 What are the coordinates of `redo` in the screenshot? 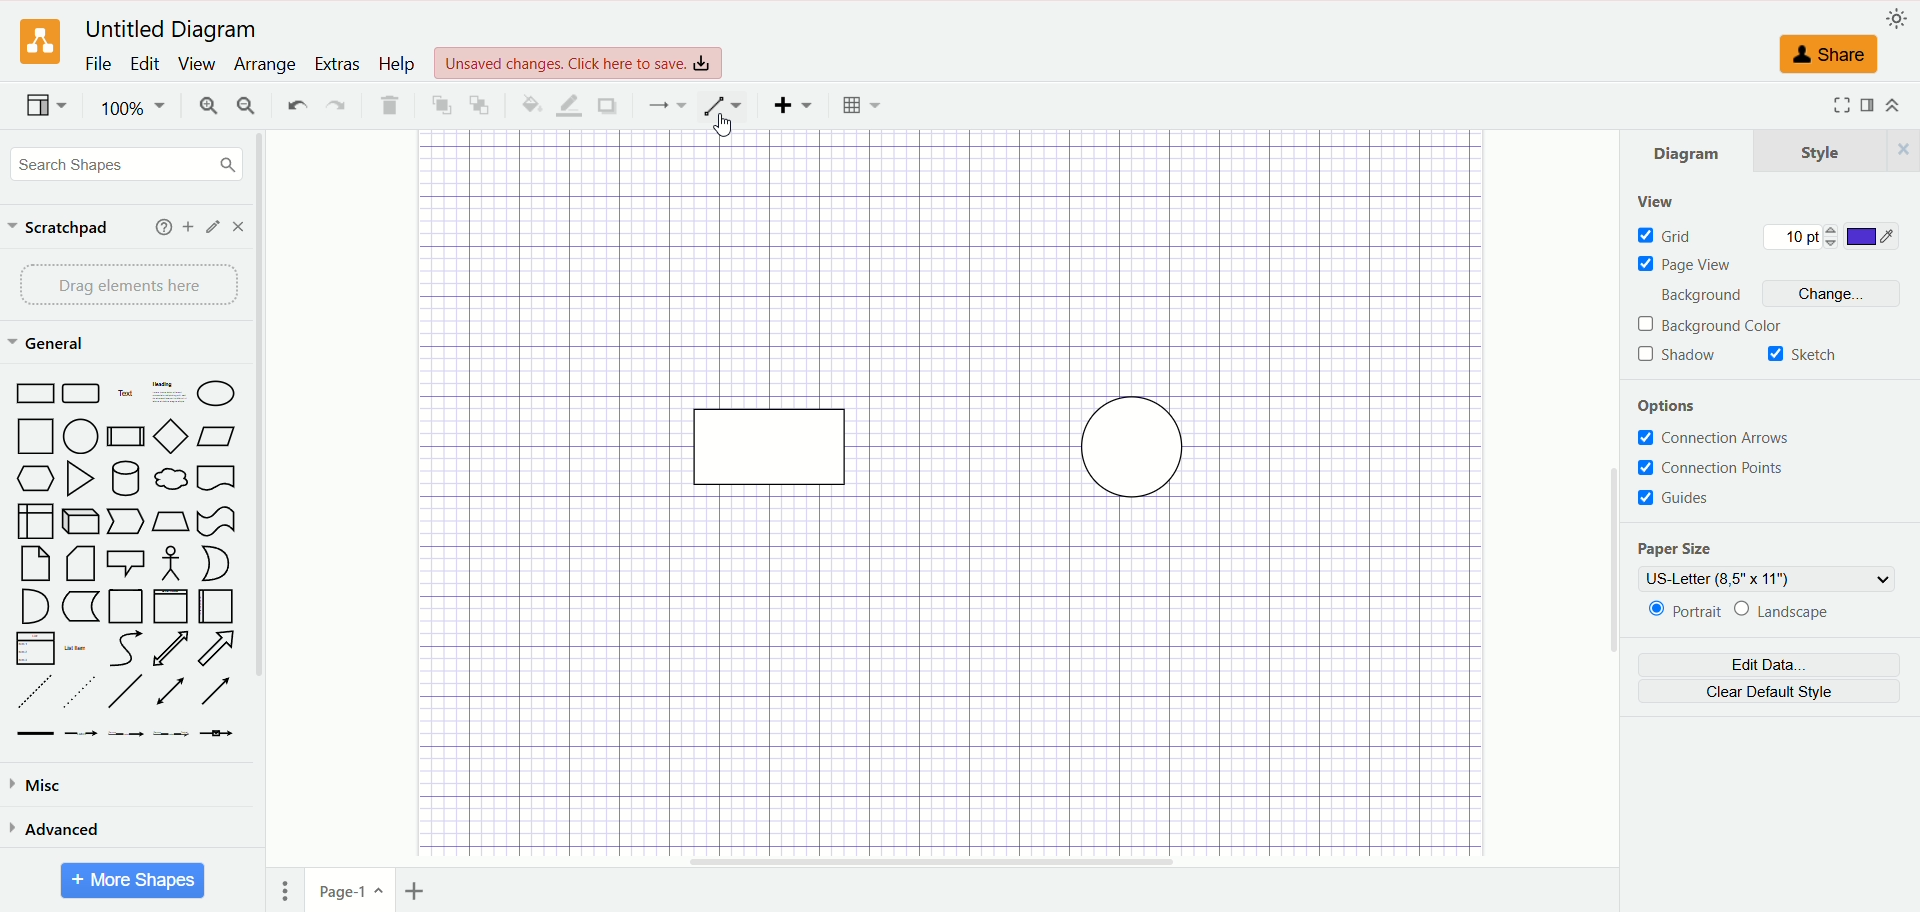 It's located at (335, 105).